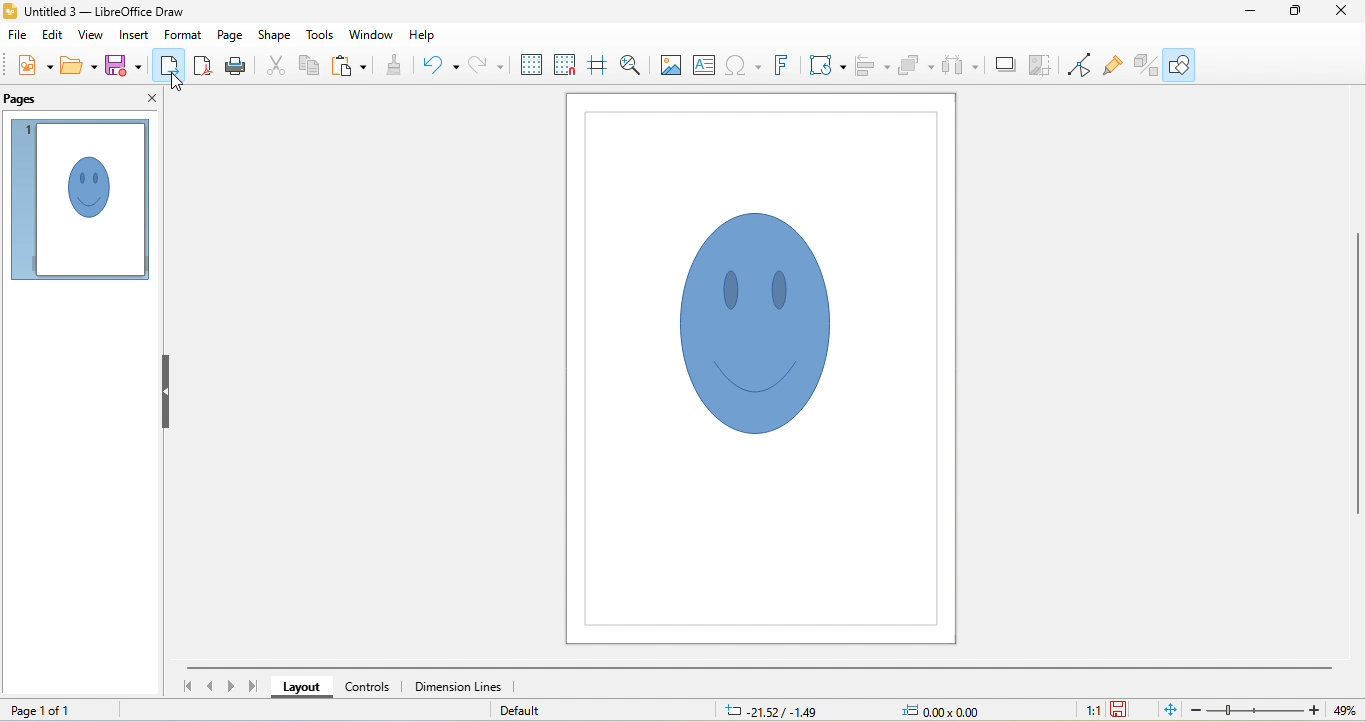 The image size is (1366, 722). What do you see at coordinates (1274, 709) in the screenshot?
I see `zoom` at bounding box center [1274, 709].